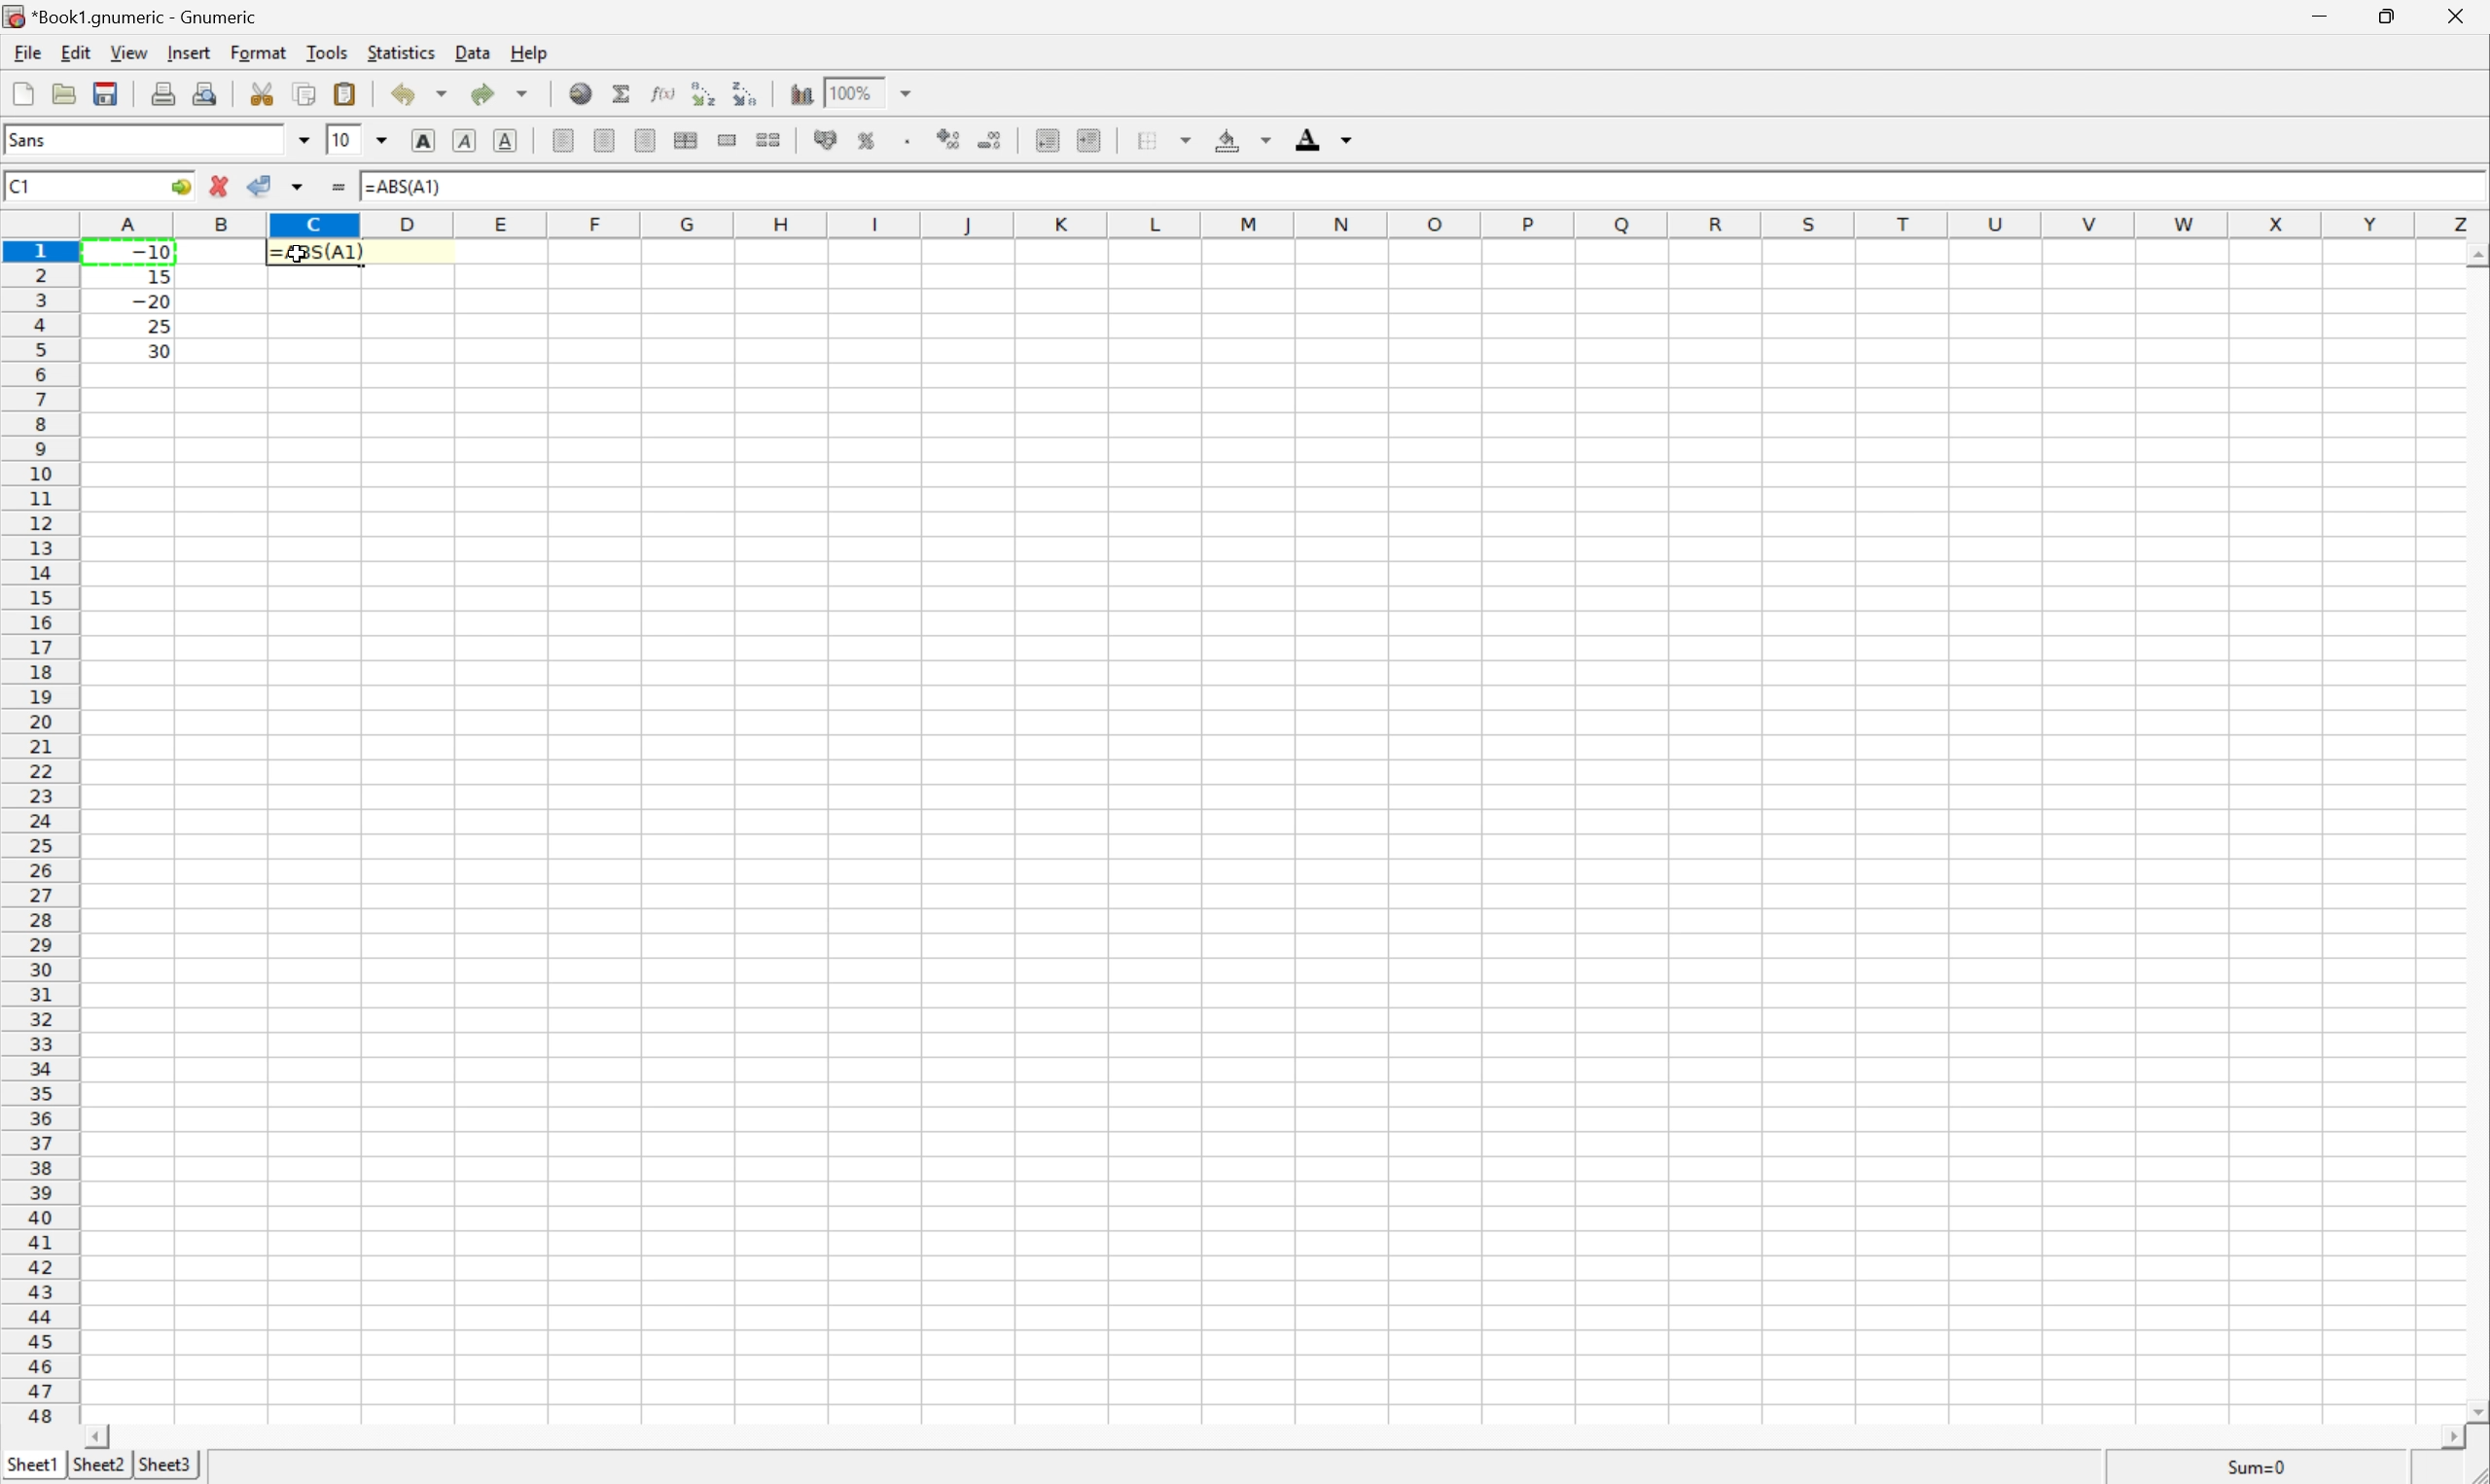 The width and height of the screenshot is (2490, 1484). Describe the element at coordinates (478, 54) in the screenshot. I see `Data` at that location.